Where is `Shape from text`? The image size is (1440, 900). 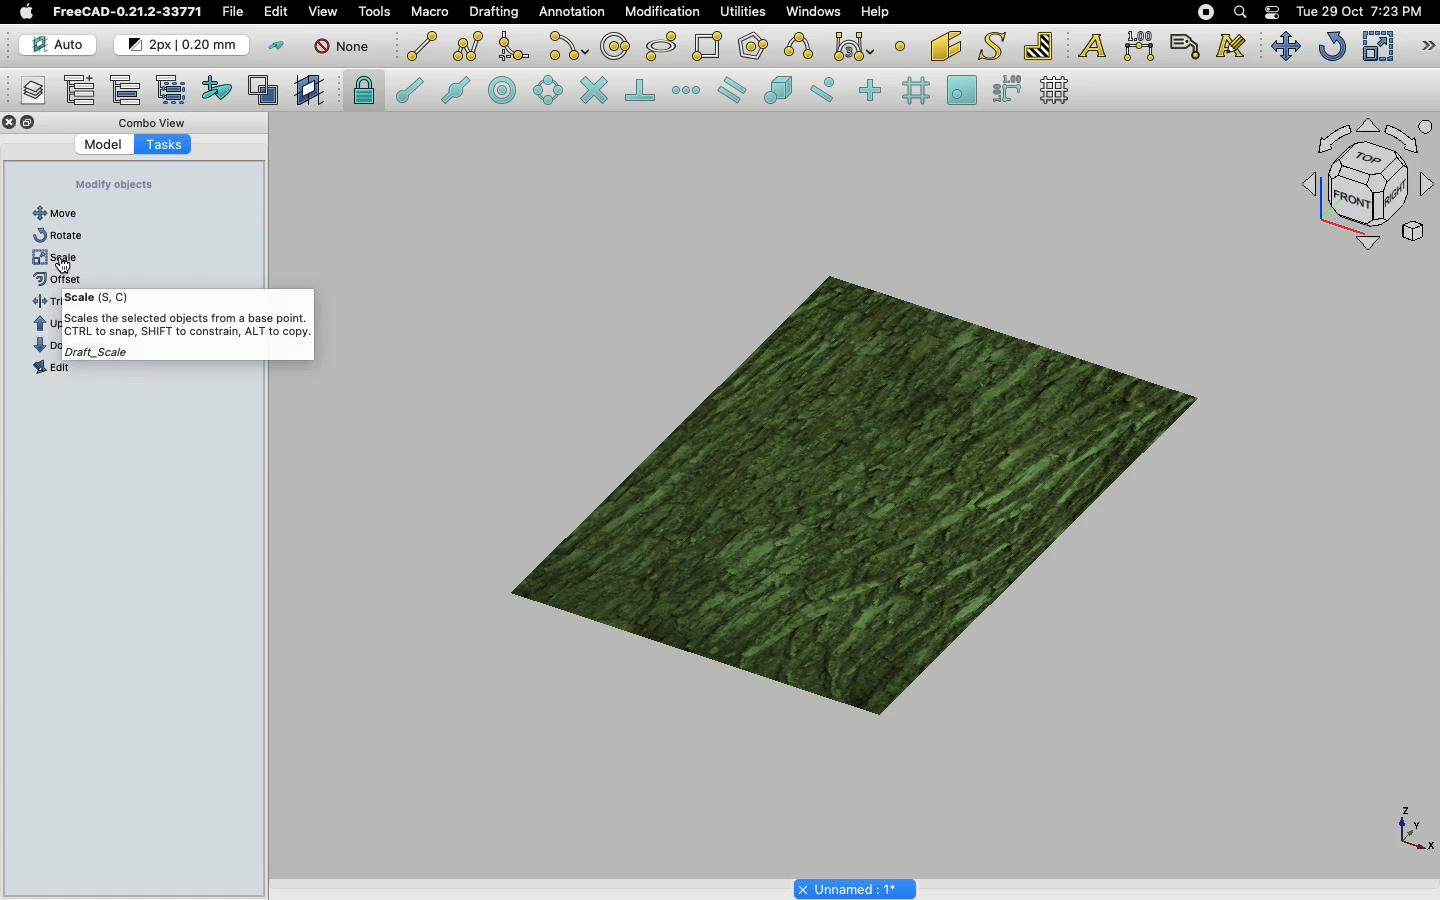 Shape from text is located at coordinates (990, 46).